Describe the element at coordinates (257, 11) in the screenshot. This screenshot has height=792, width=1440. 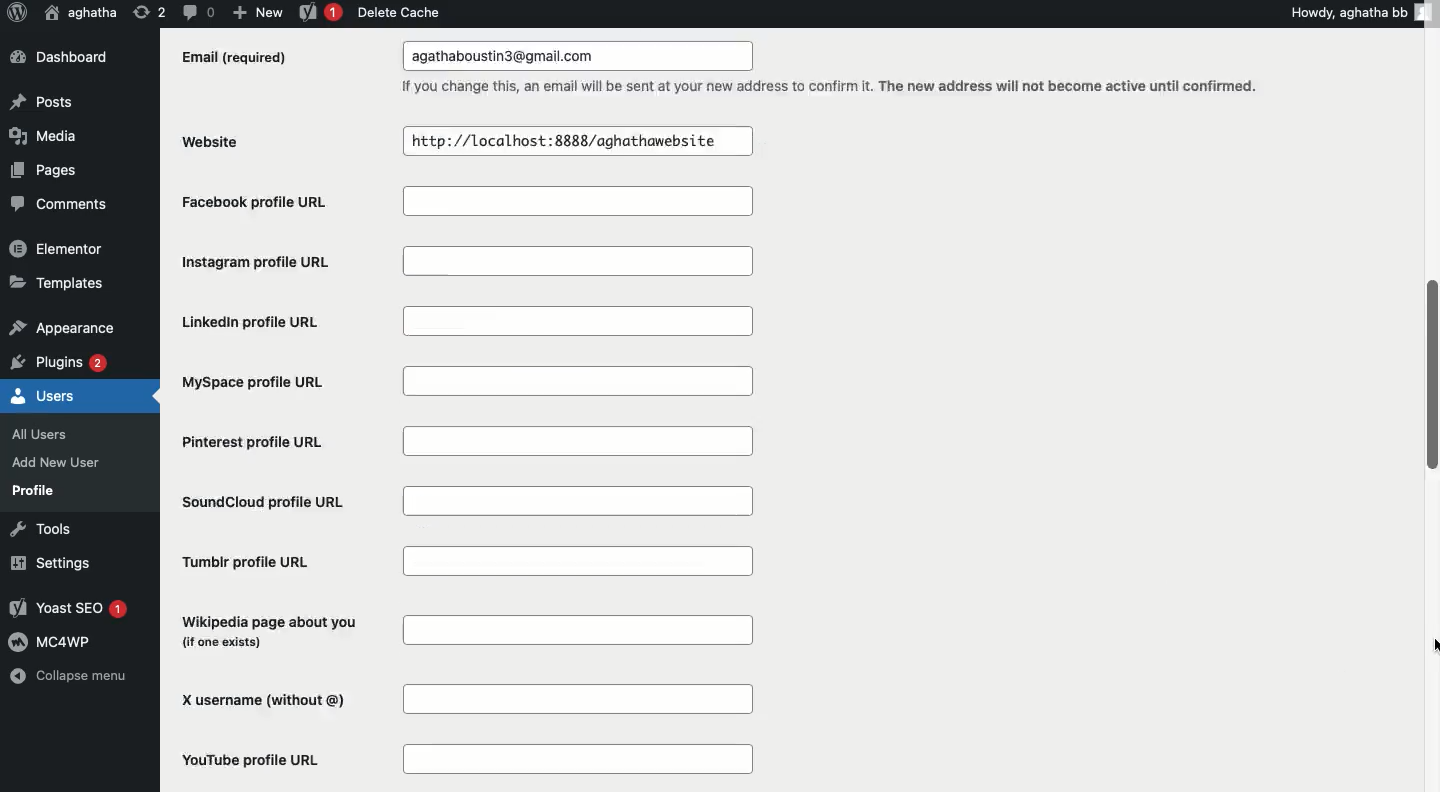
I see `New` at that location.